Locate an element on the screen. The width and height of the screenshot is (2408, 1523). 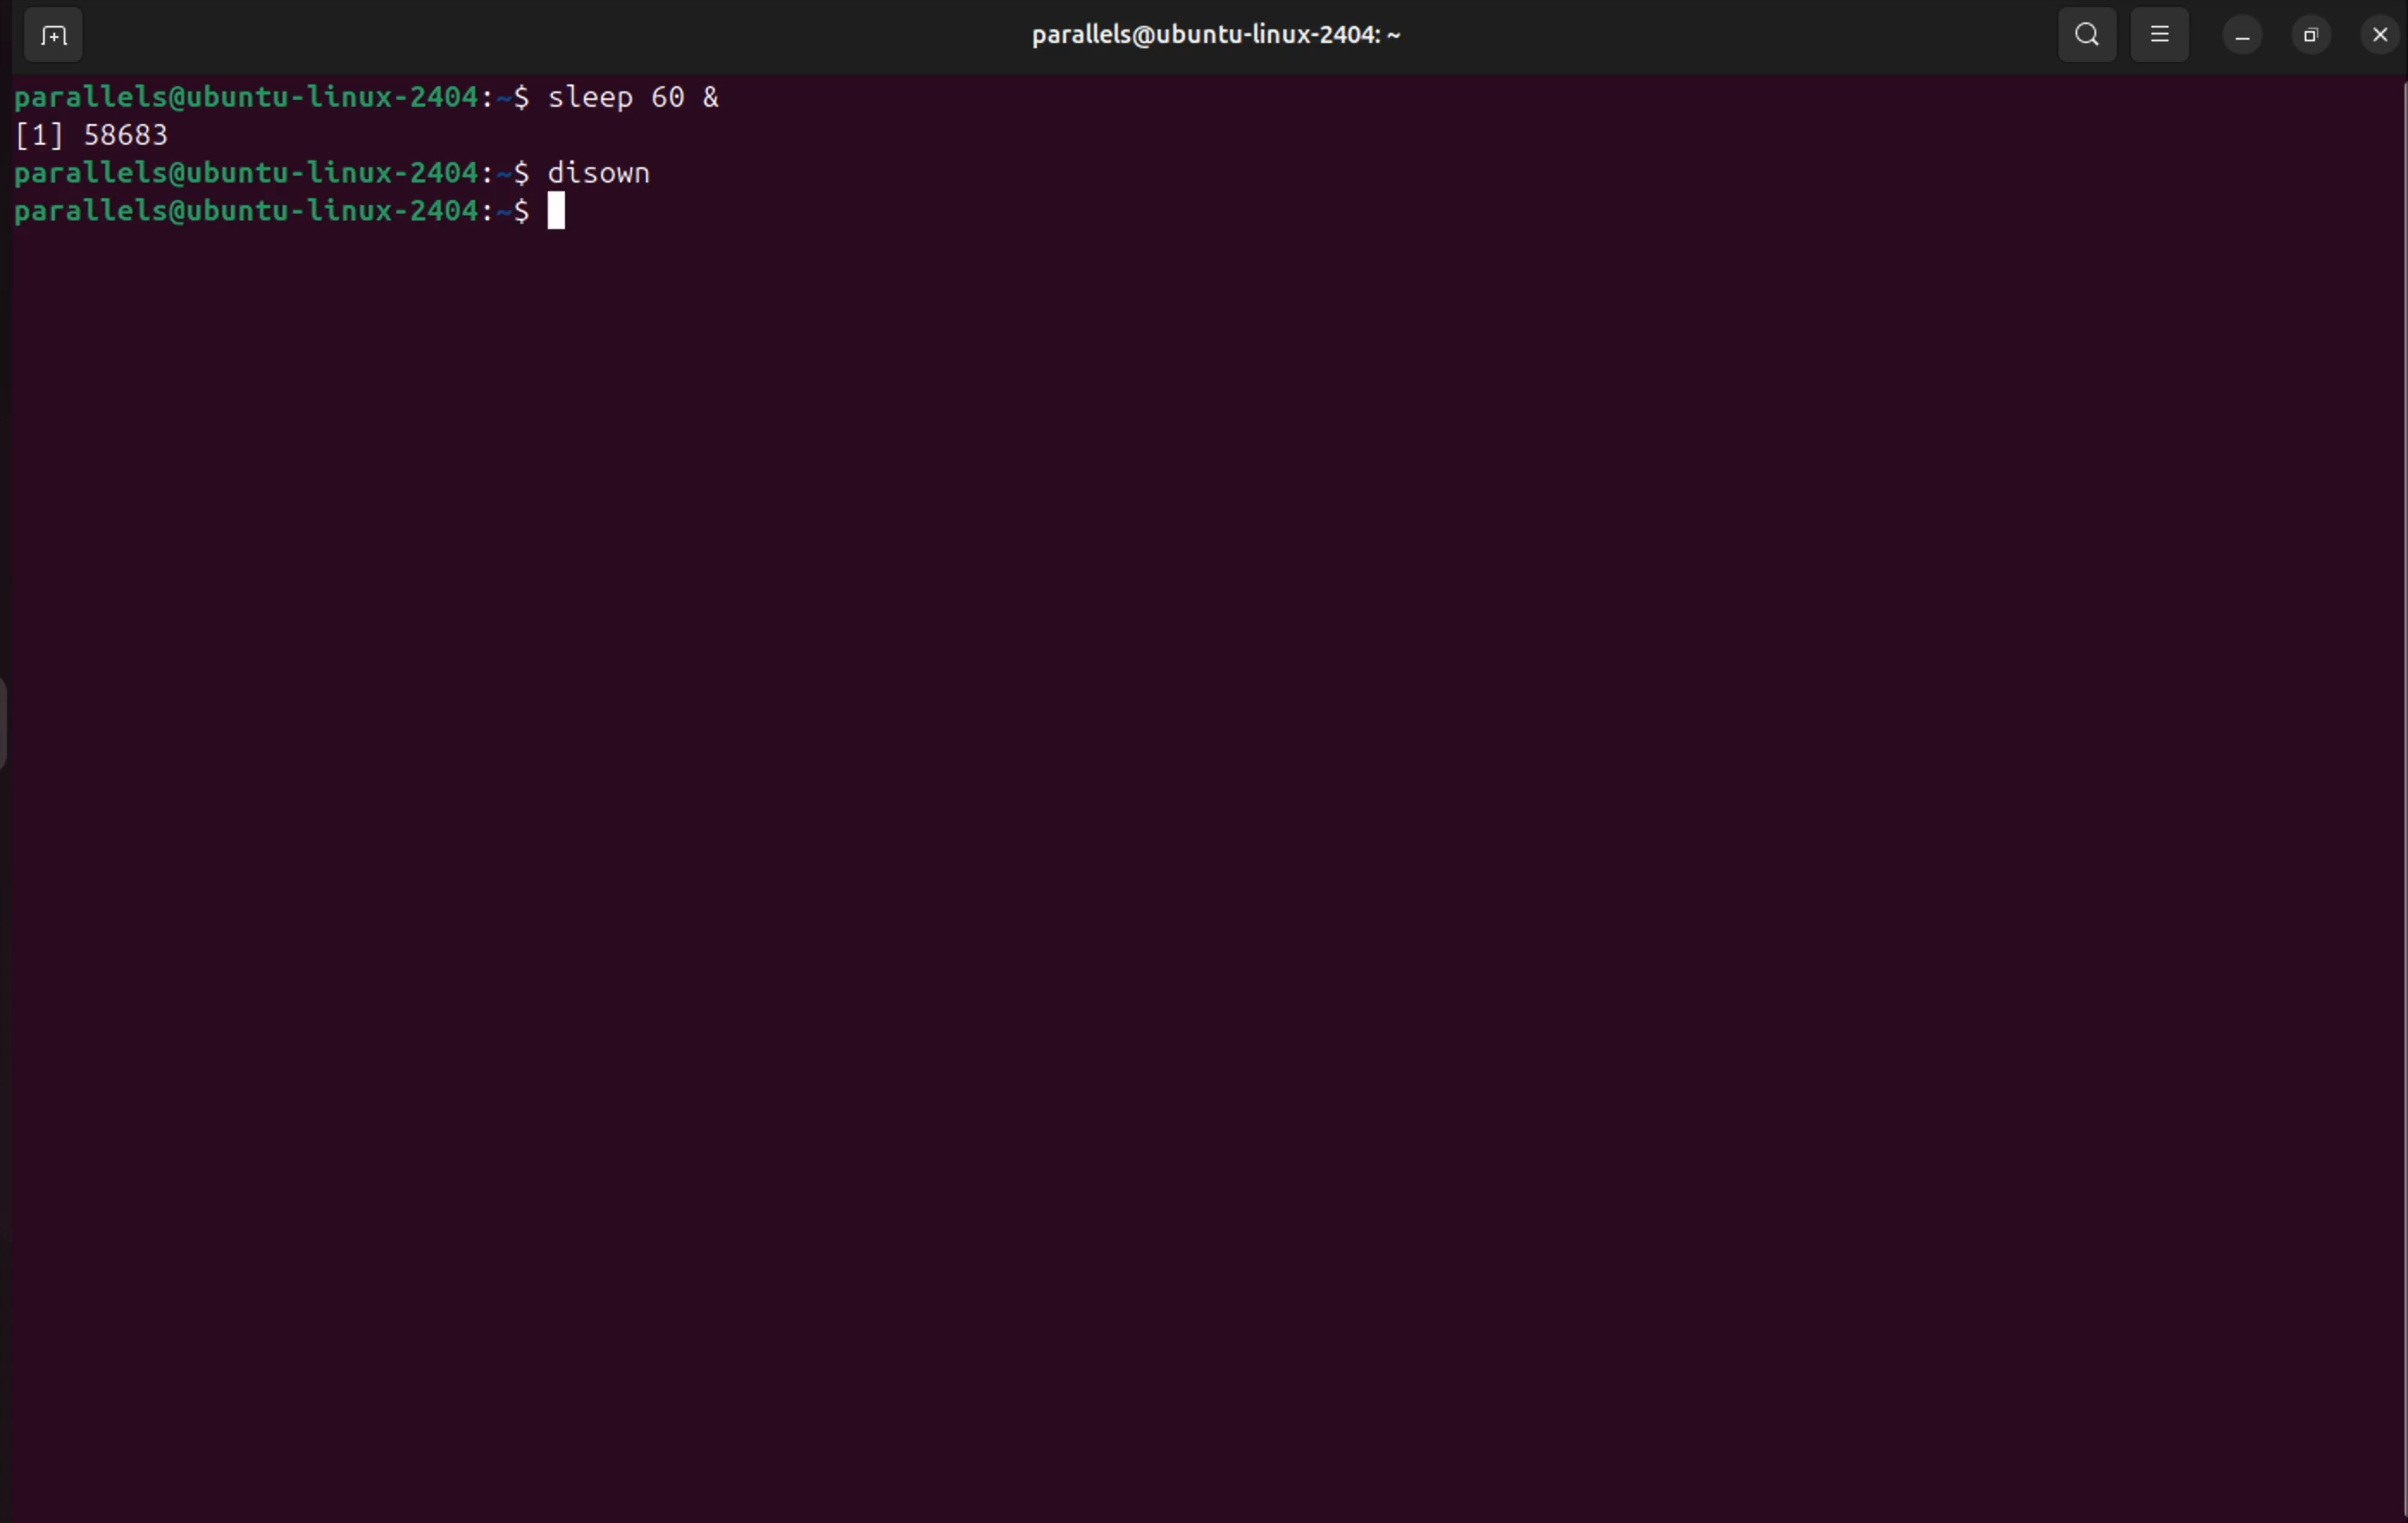
minimize is located at coordinates (2244, 36).